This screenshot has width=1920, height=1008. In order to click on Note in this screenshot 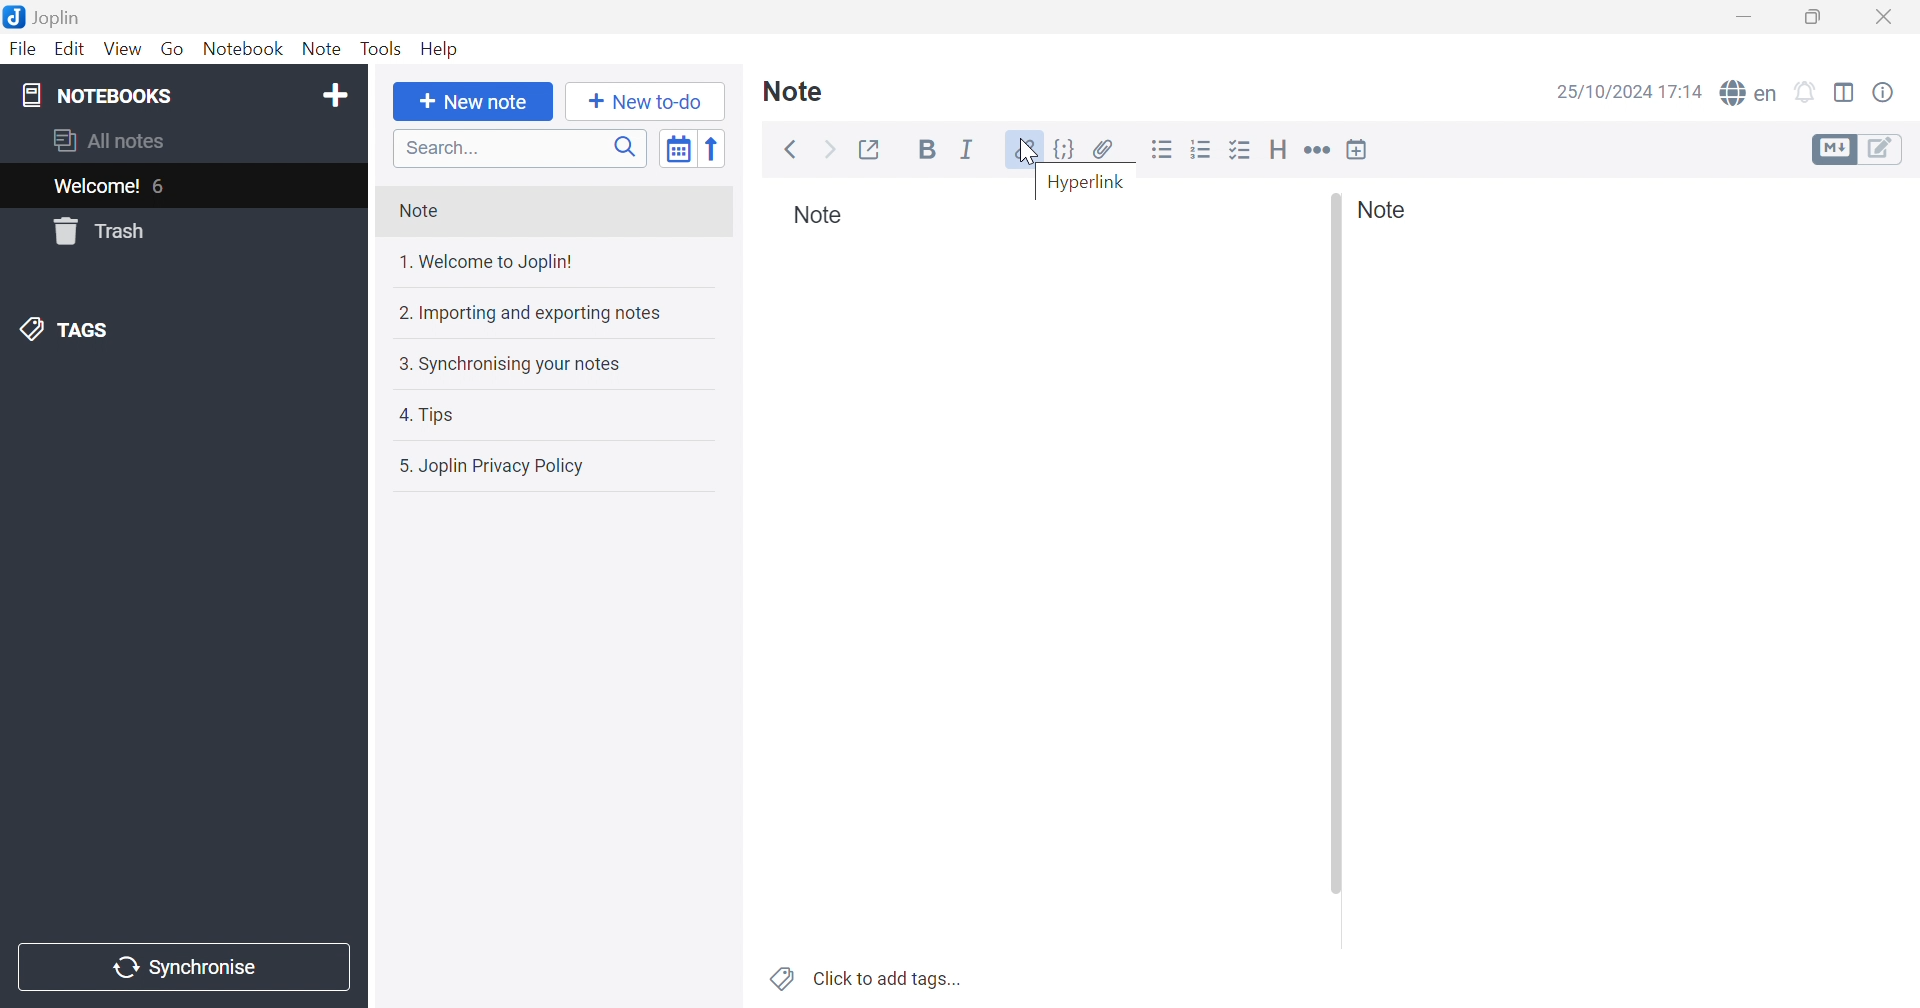, I will do `click(324, 50)`.